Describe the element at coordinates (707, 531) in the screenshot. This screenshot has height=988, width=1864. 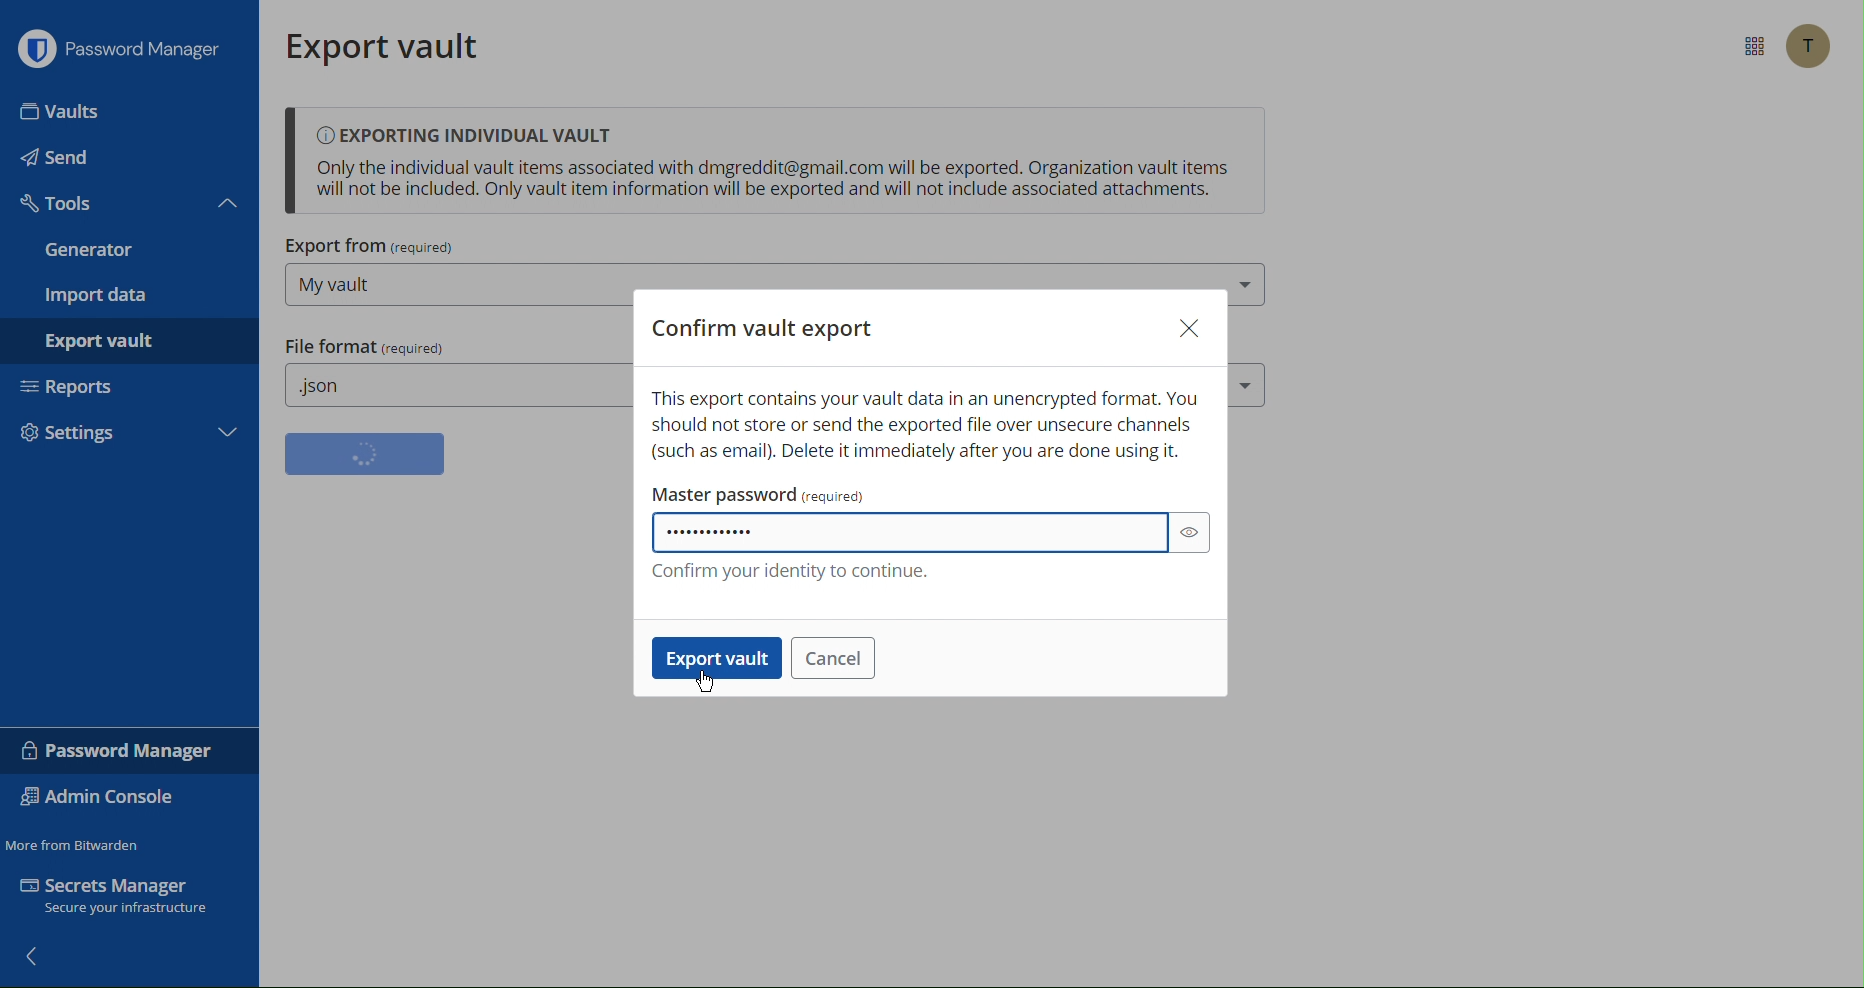
I see `Password` at that location.